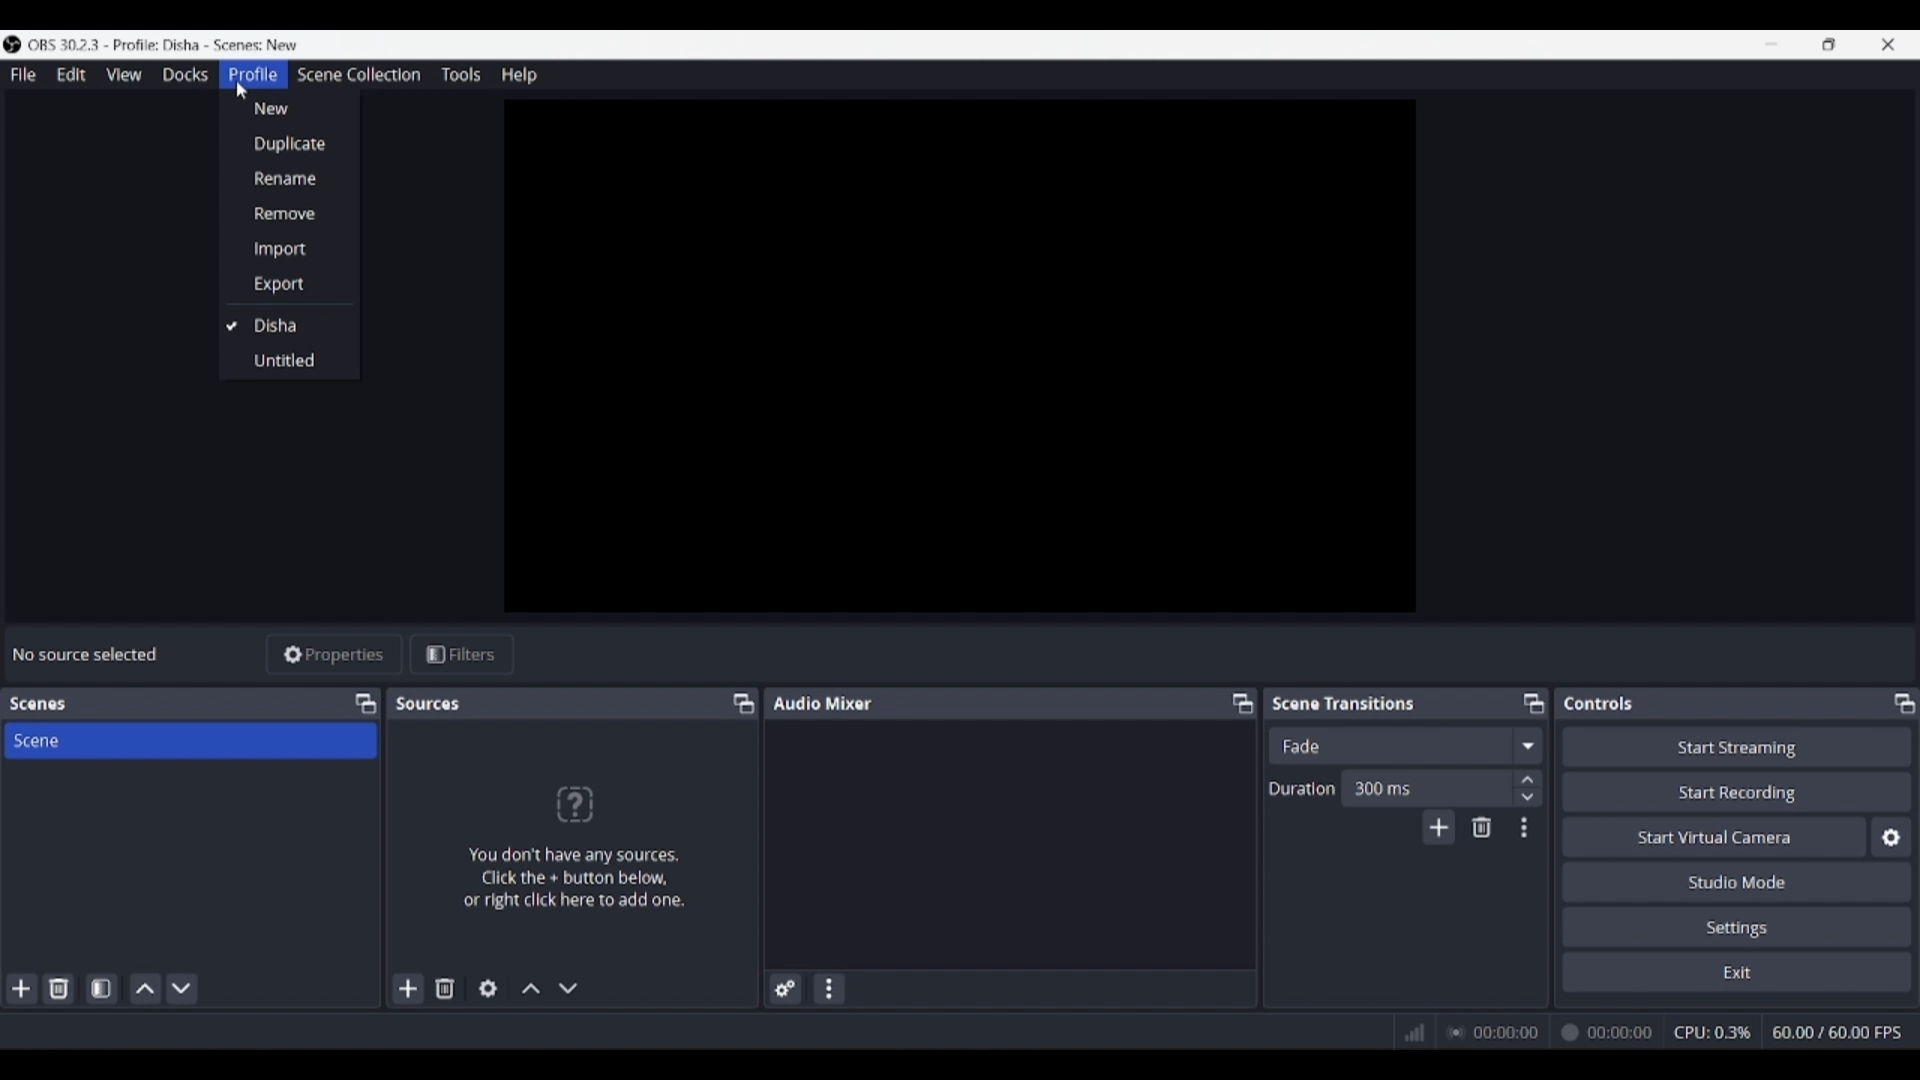 Image resolution: width=1920 pixels, height=1080 pixels. Describe the element at coordinates (1737, 881) in the screenshot. I see `Studio mode` at that location.